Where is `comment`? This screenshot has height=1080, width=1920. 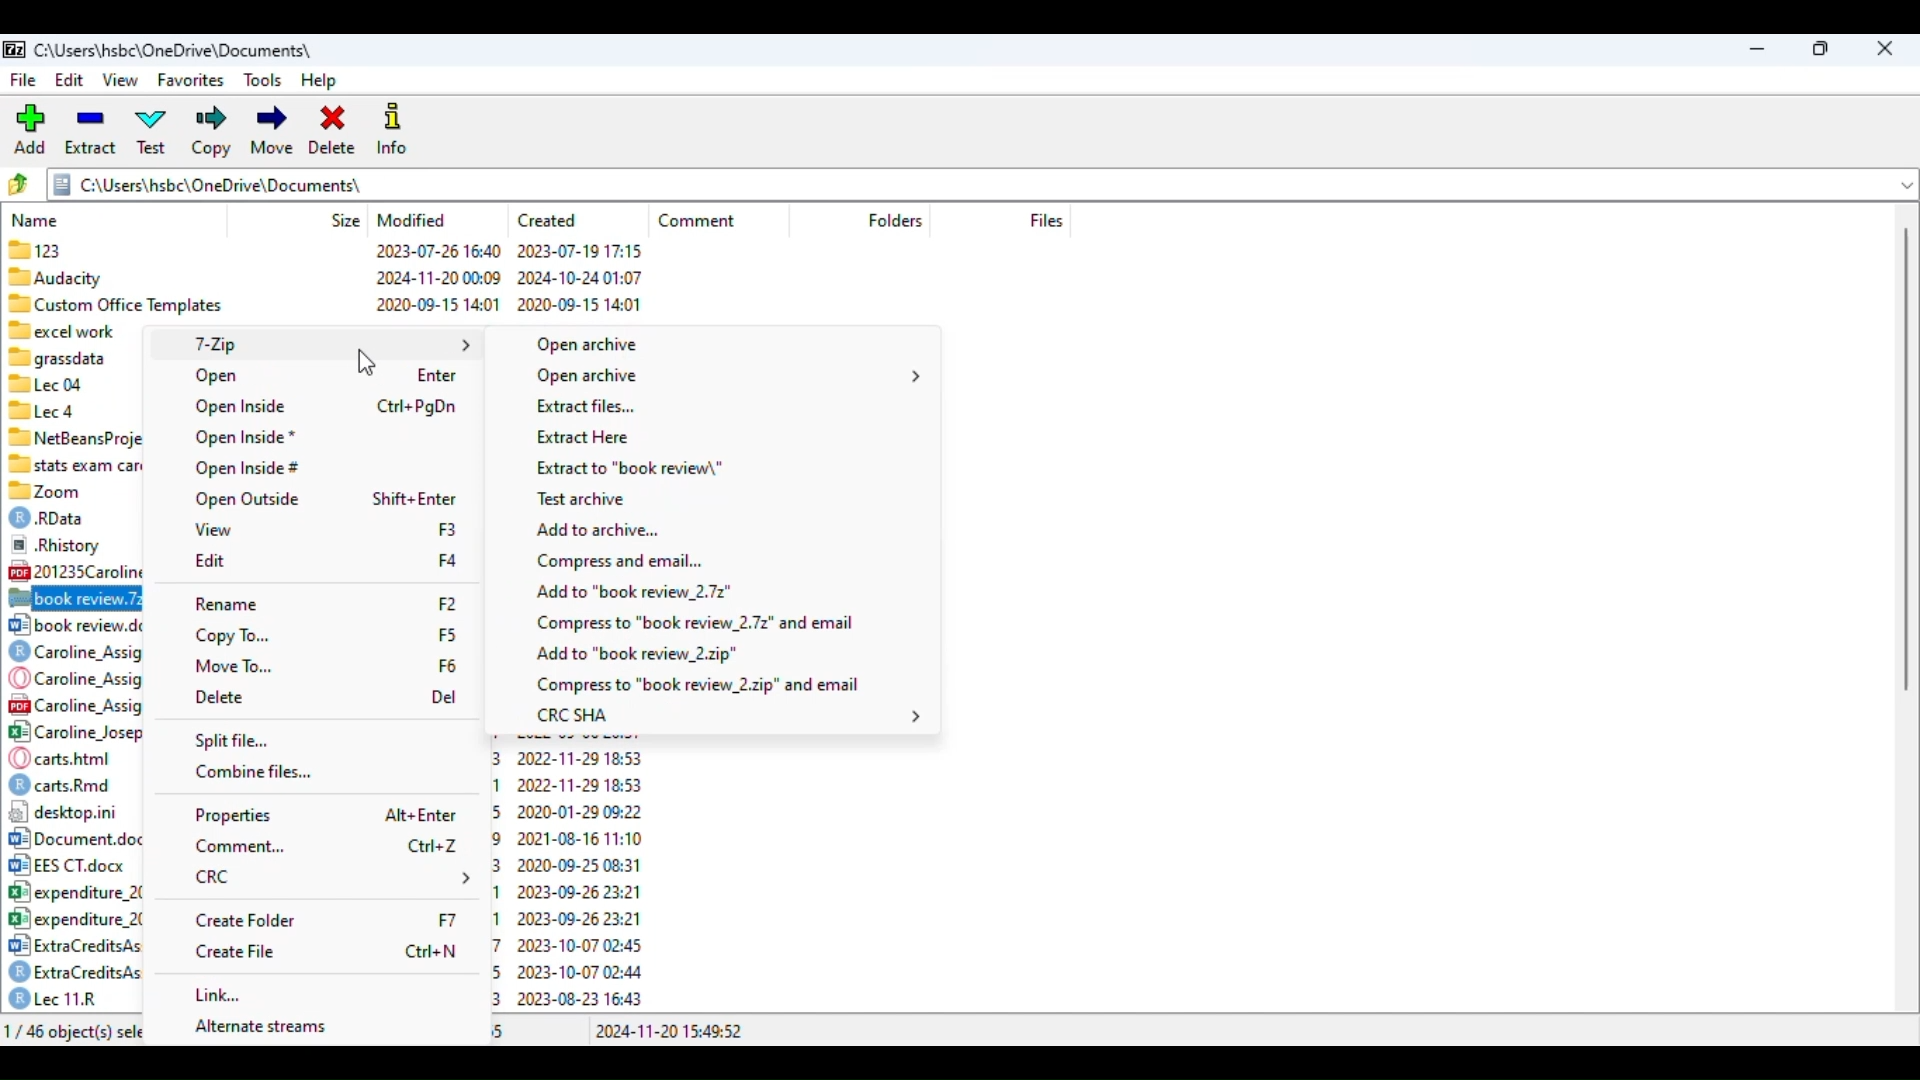
comment is located at coordinates (240, 847).